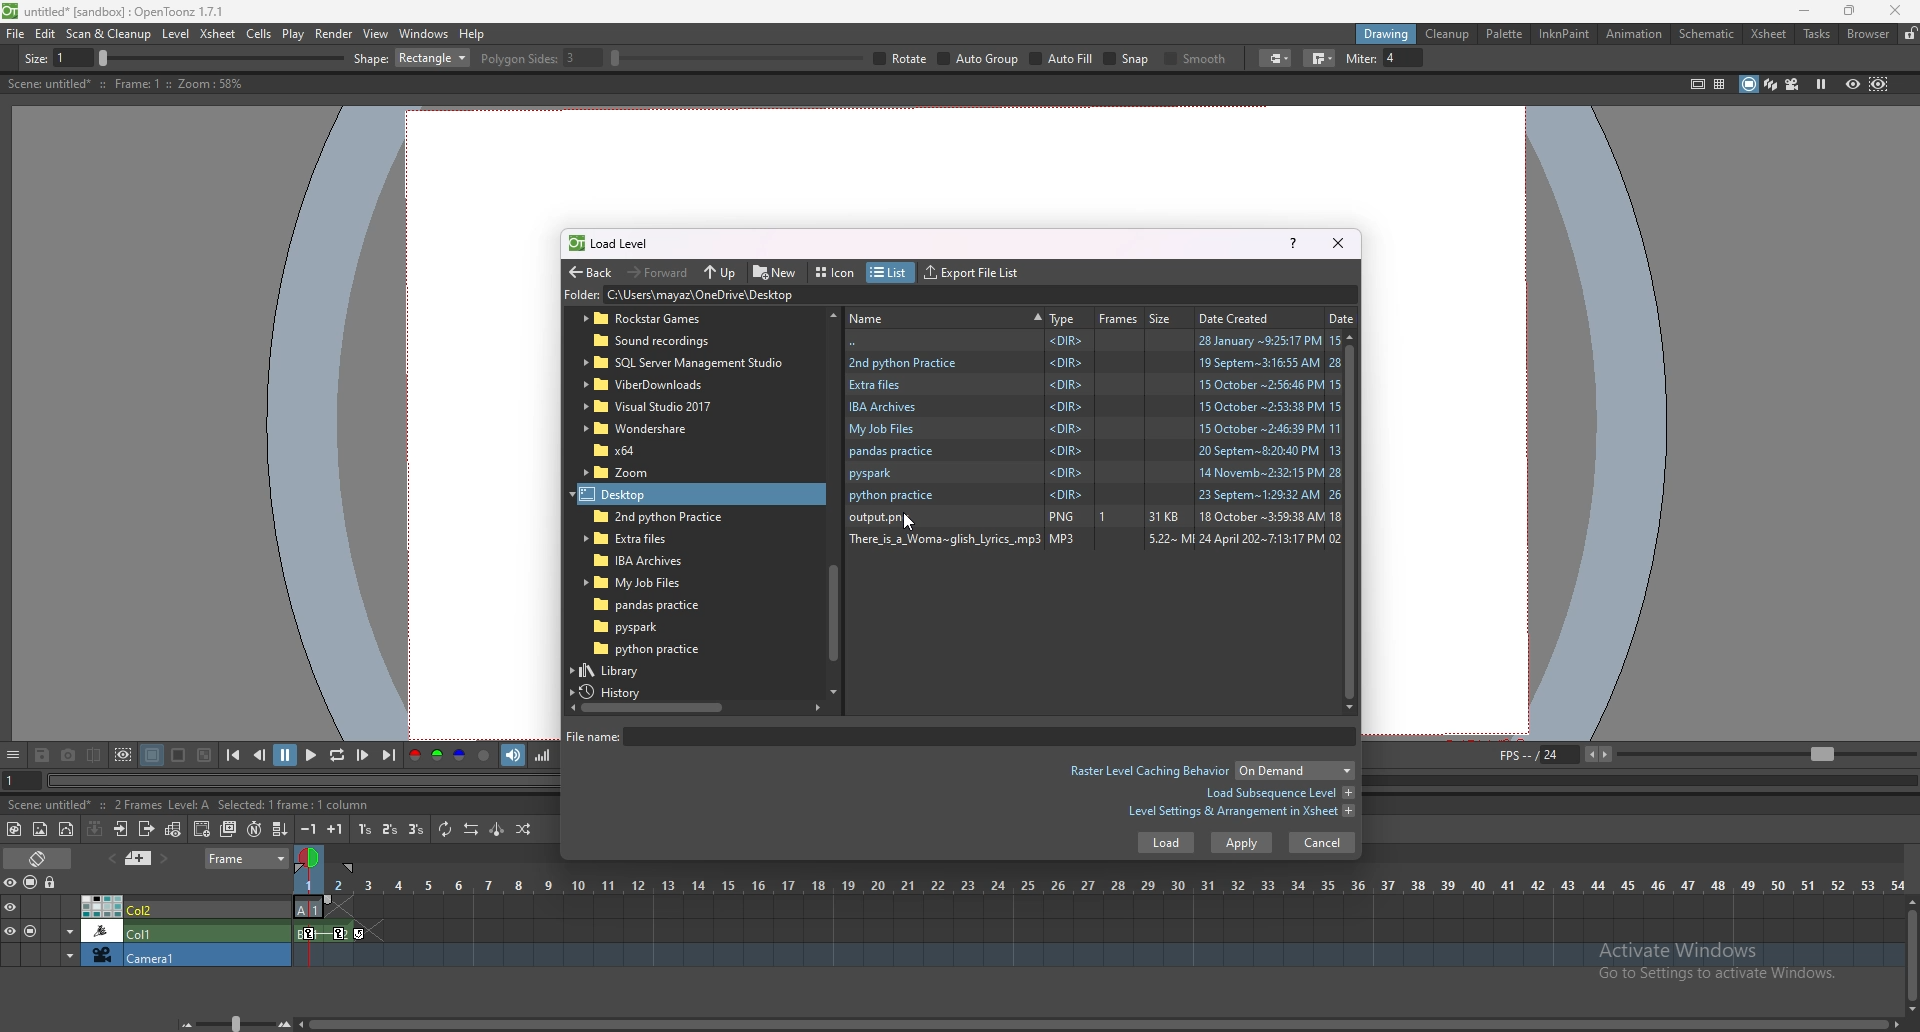 Image resolution: width=1920 pixels, height=1032 pixels. I want to click on autofill cells, so click(280, 829).